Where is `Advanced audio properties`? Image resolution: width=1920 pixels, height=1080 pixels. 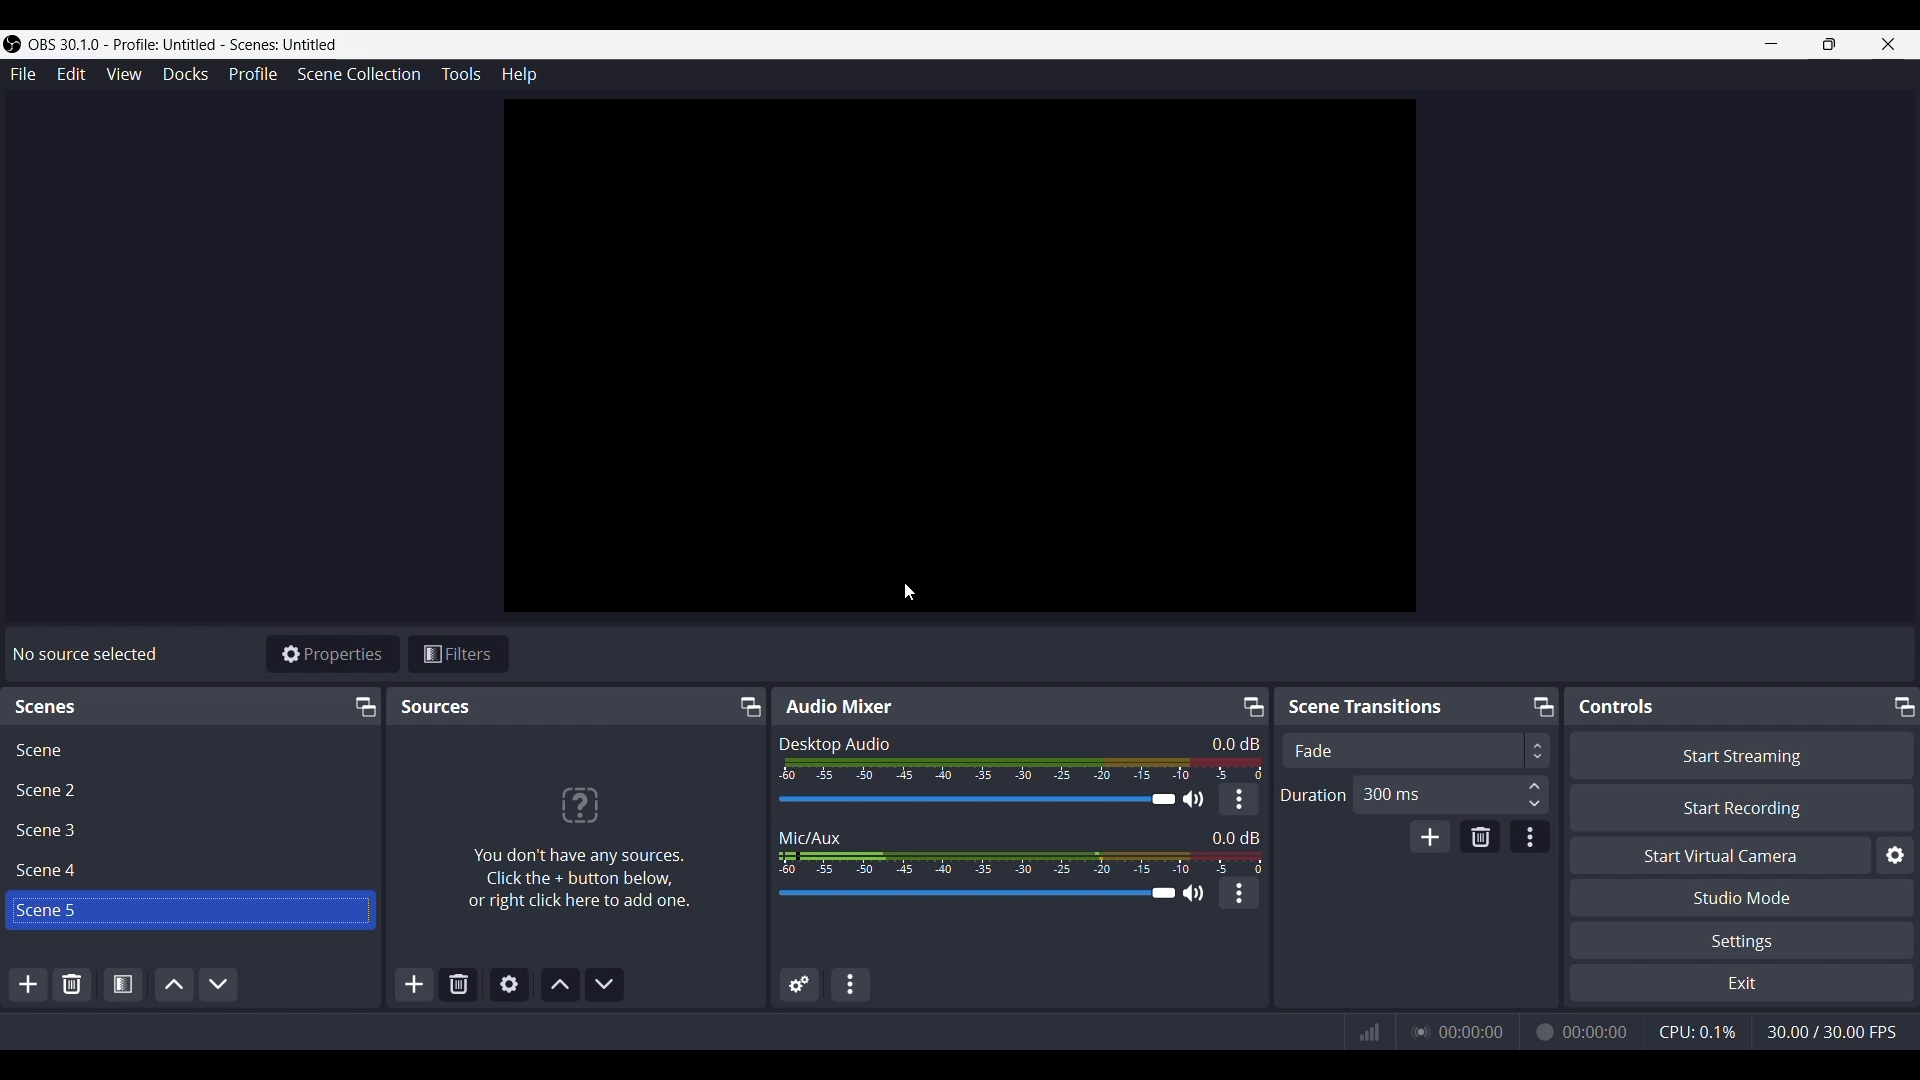 Advanced audio properties is located at coordinates (800, 983).